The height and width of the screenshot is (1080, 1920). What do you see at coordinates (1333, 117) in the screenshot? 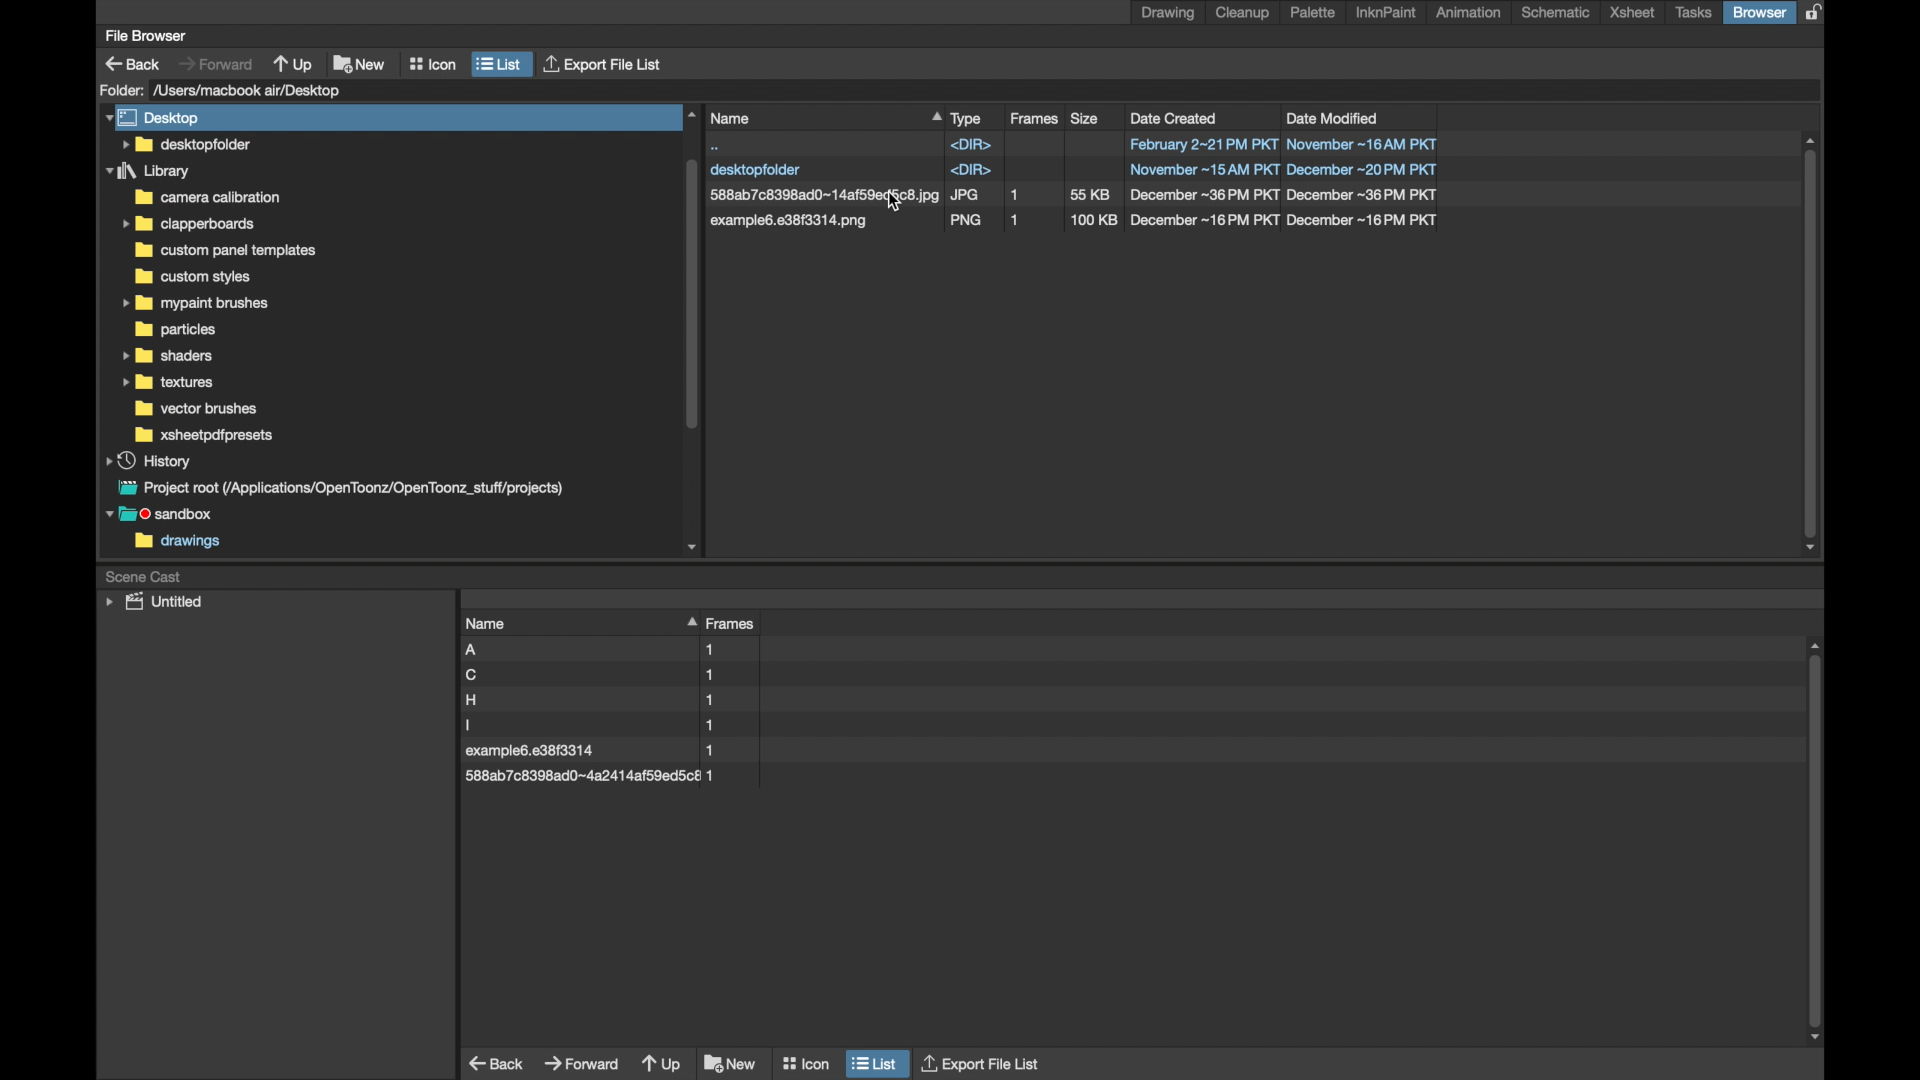
I see `date modified` at bounding box center [1333, 117].